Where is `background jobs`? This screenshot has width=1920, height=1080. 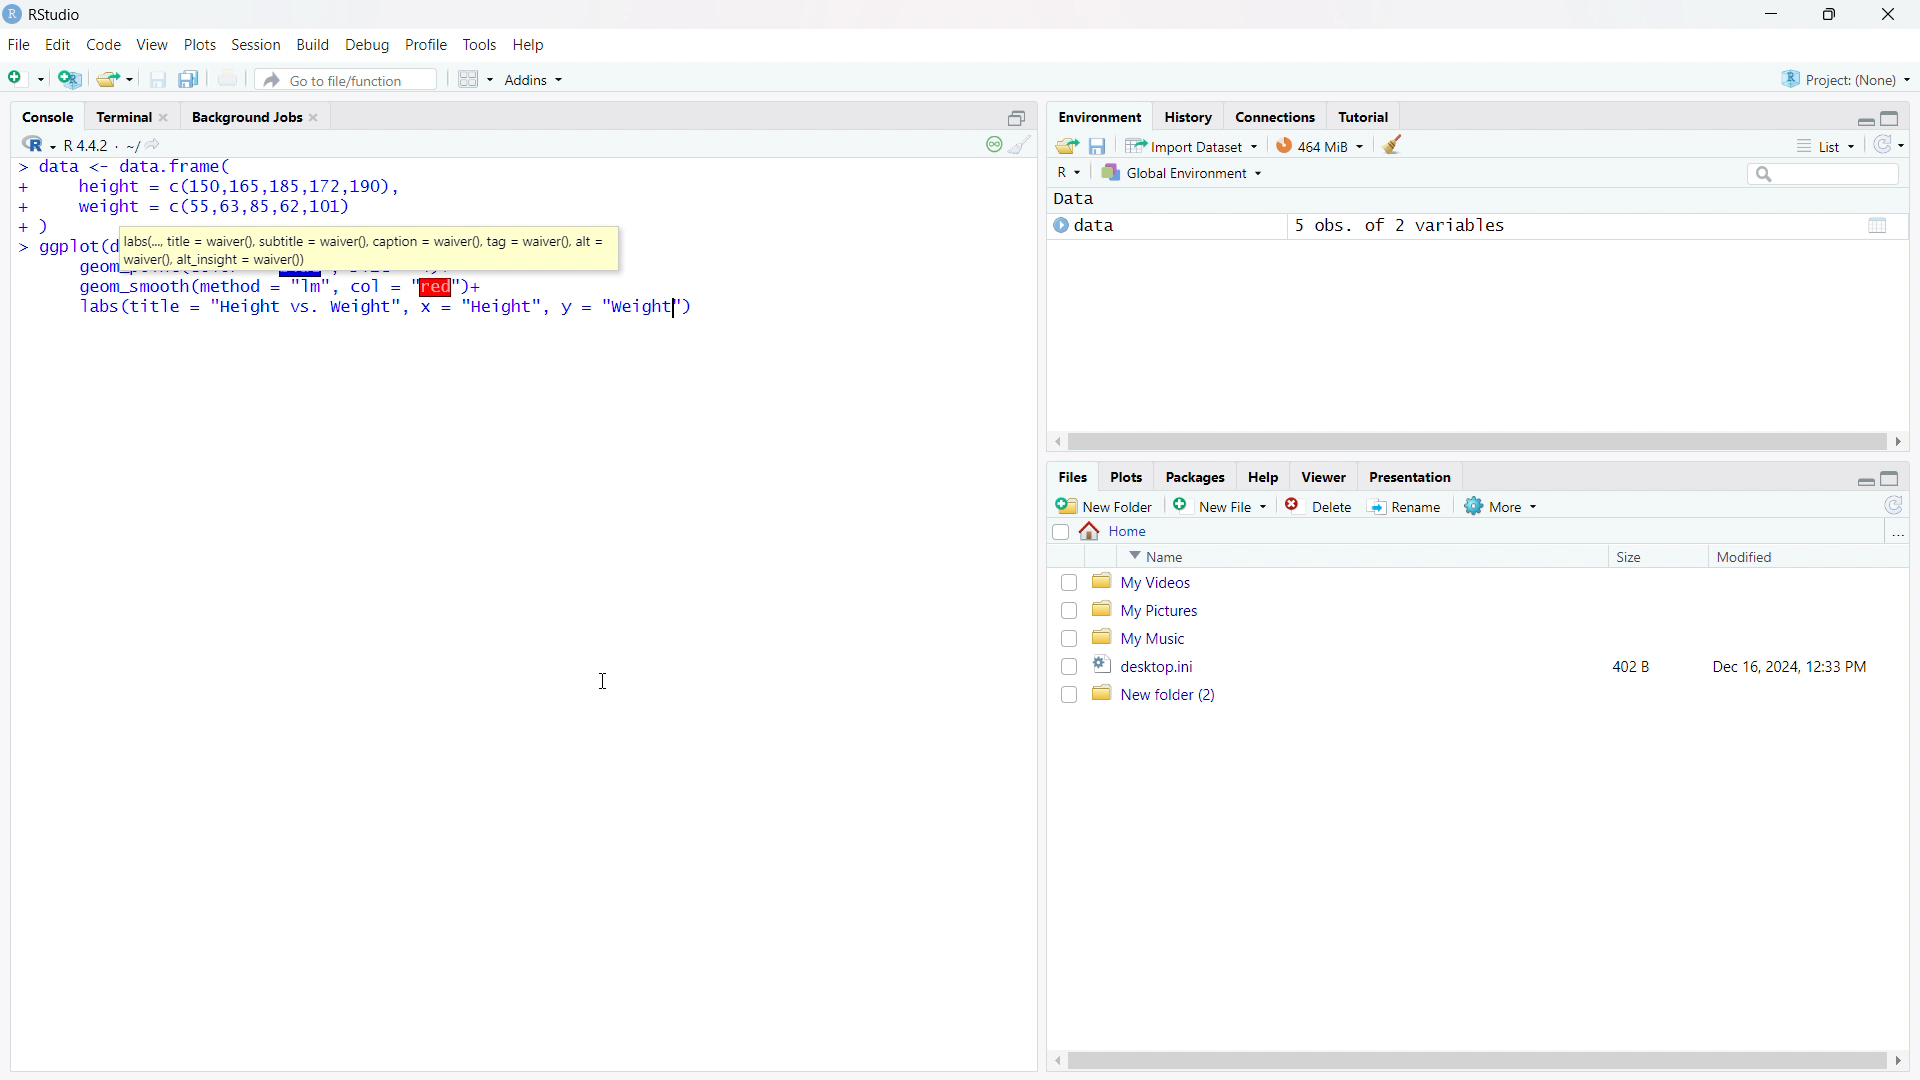
background jobs is located at coordinates (245, 116).